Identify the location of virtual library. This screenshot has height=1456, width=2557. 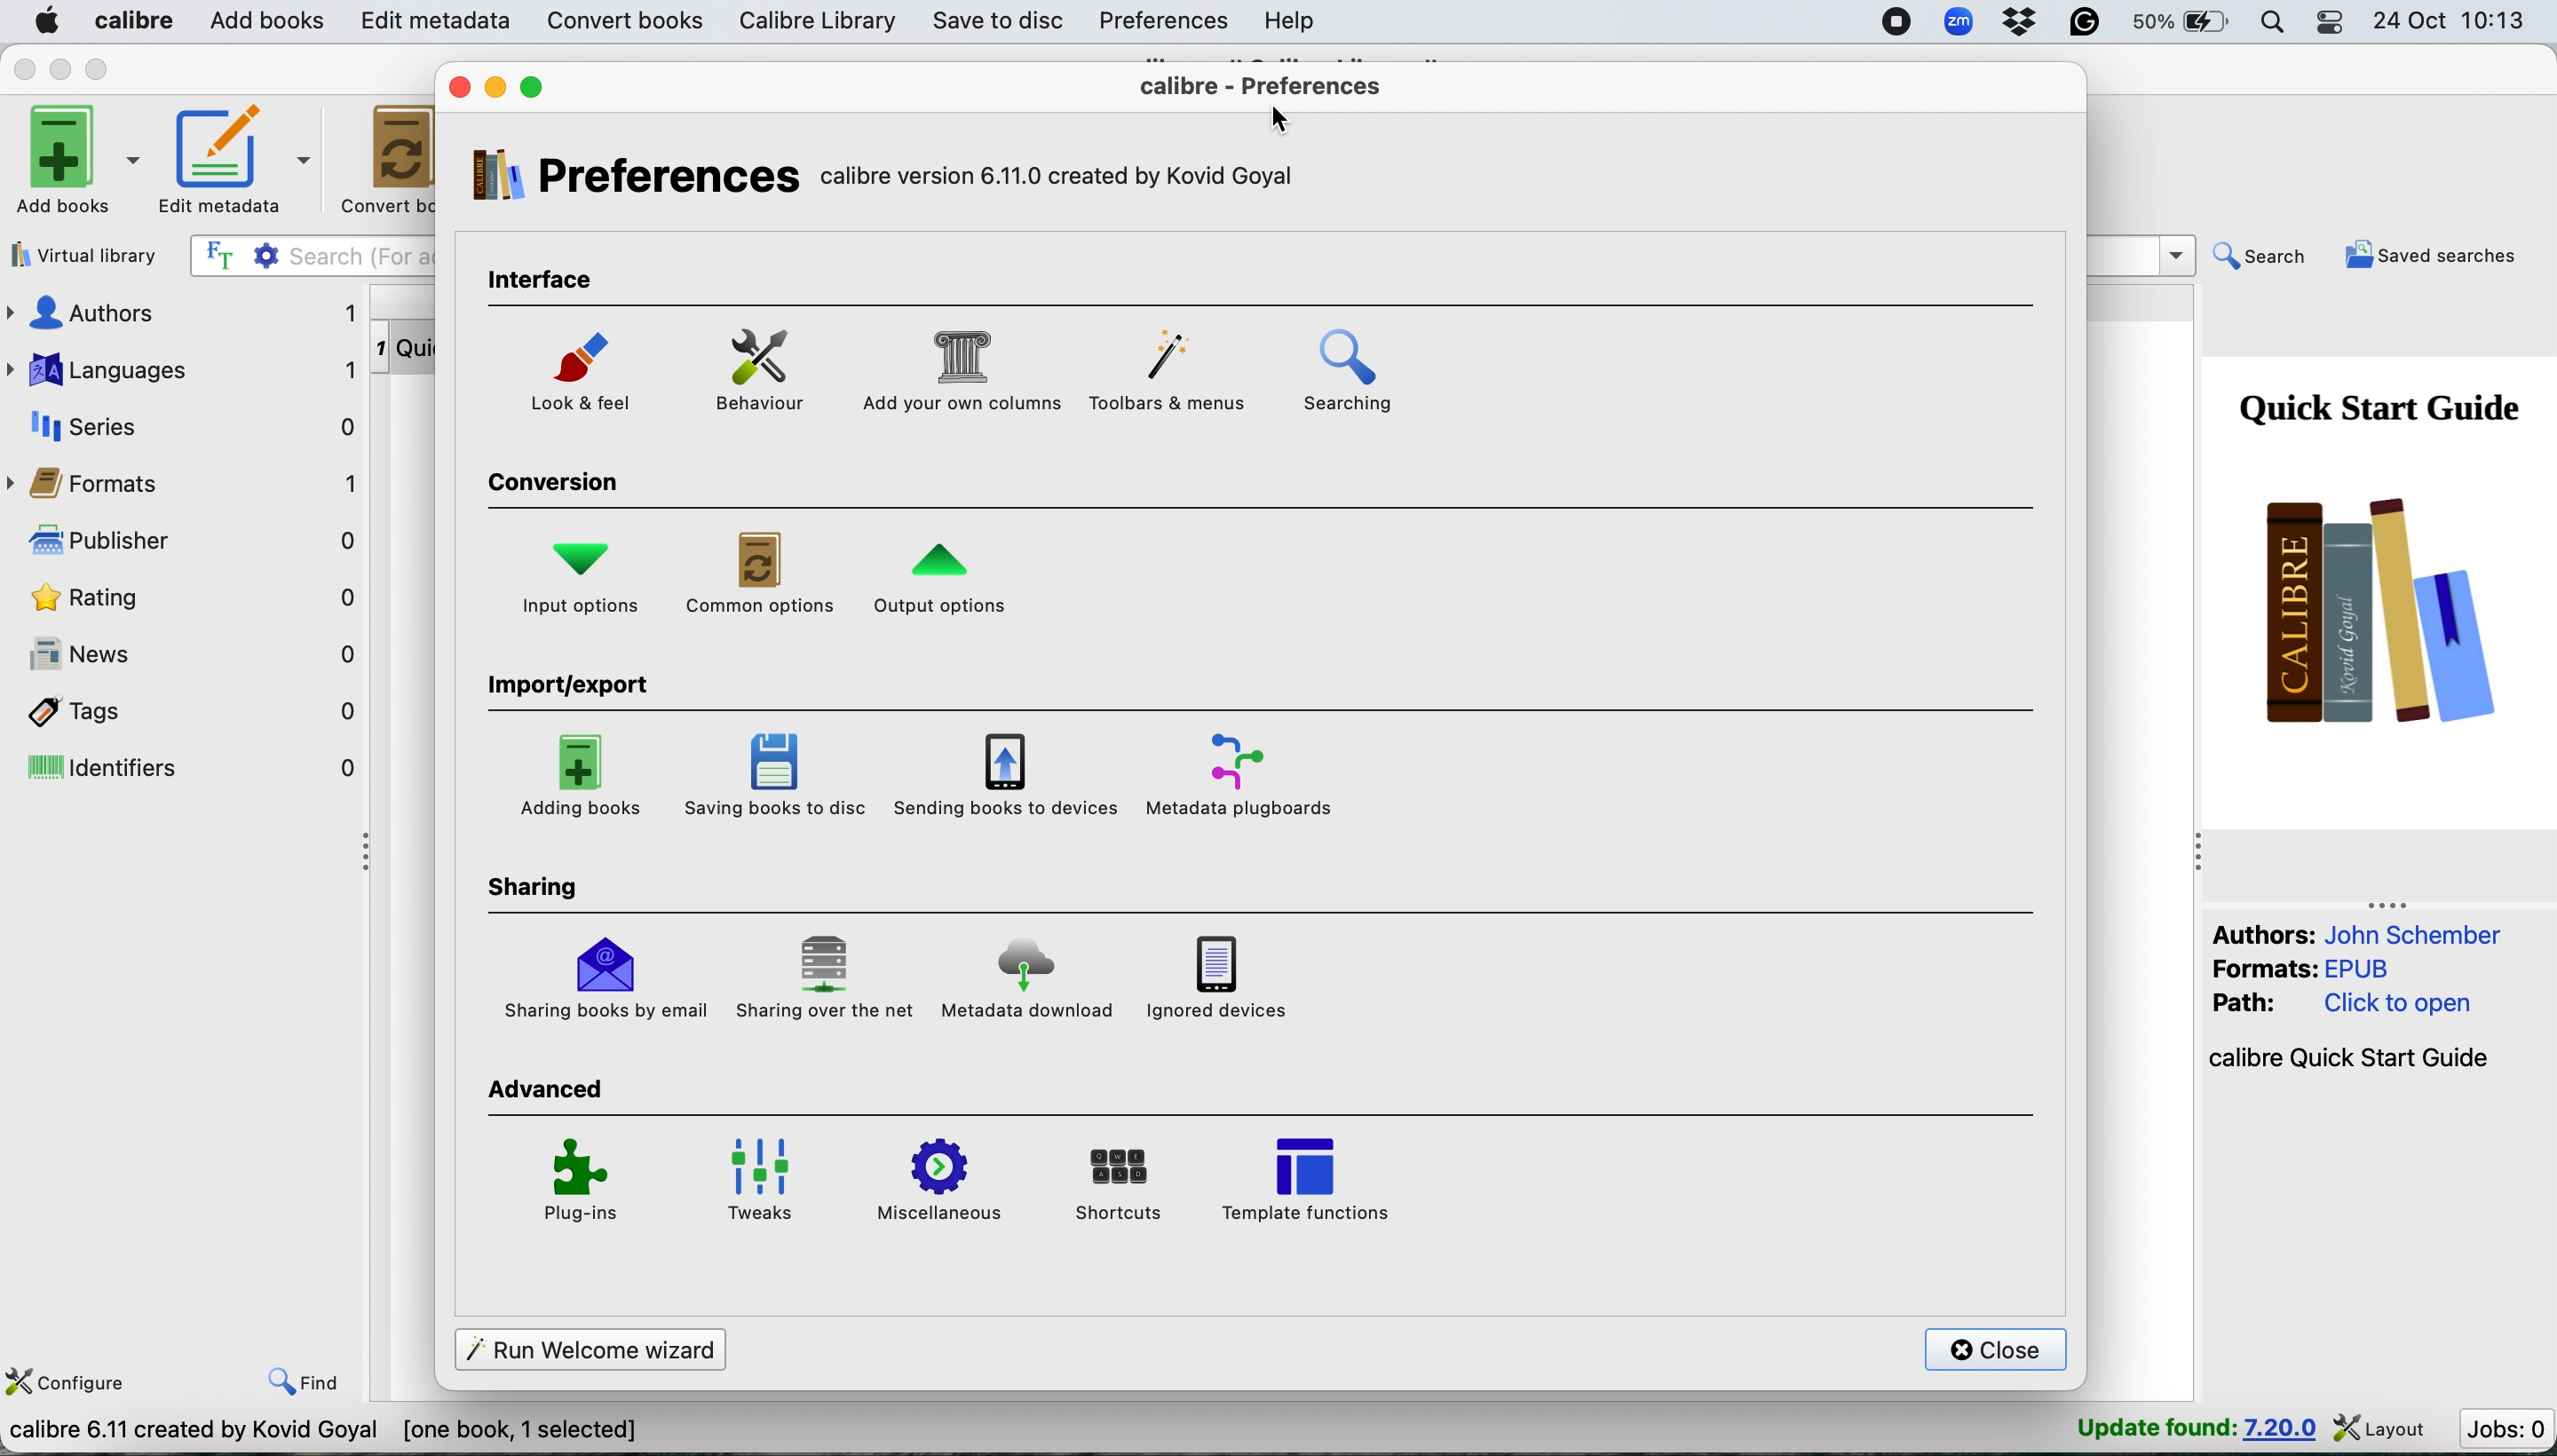
(89, 257).